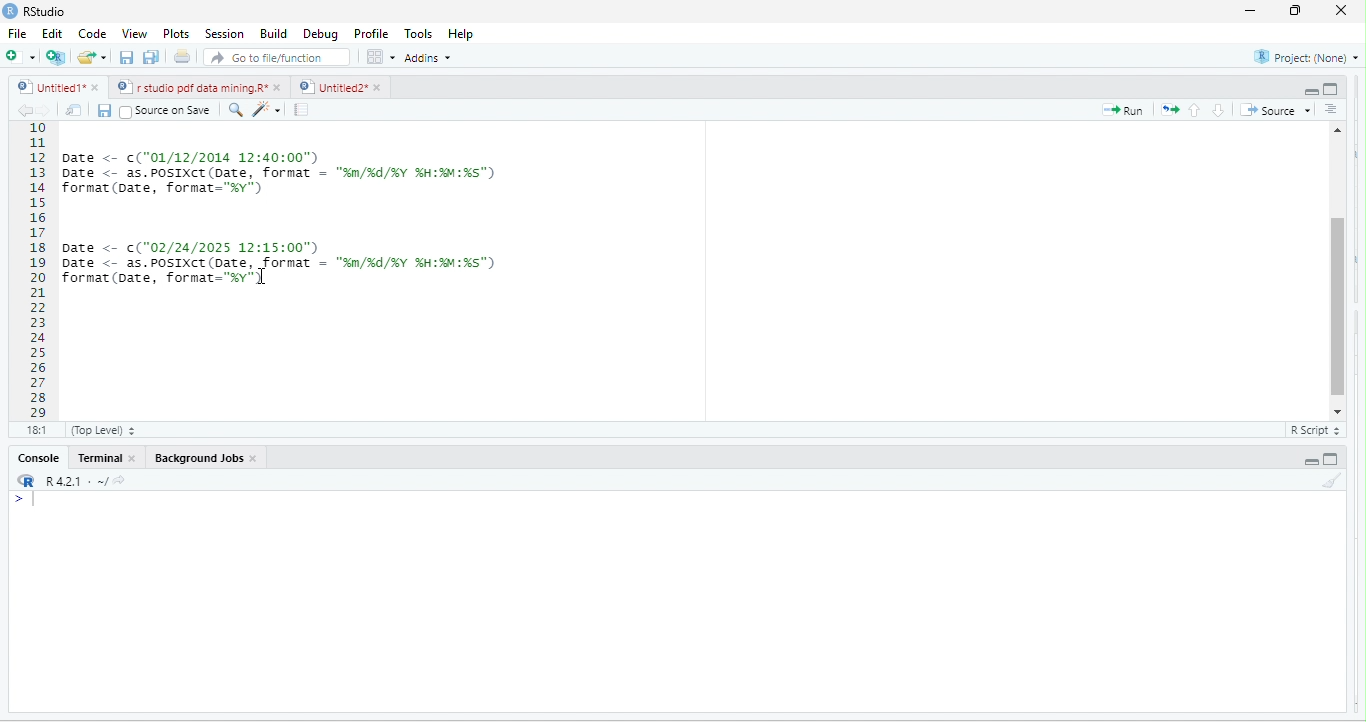  What do you see at coordinates (197, 459) in the screenshot?
I see `‘Background Jobs` at bounding box center [197, 459].